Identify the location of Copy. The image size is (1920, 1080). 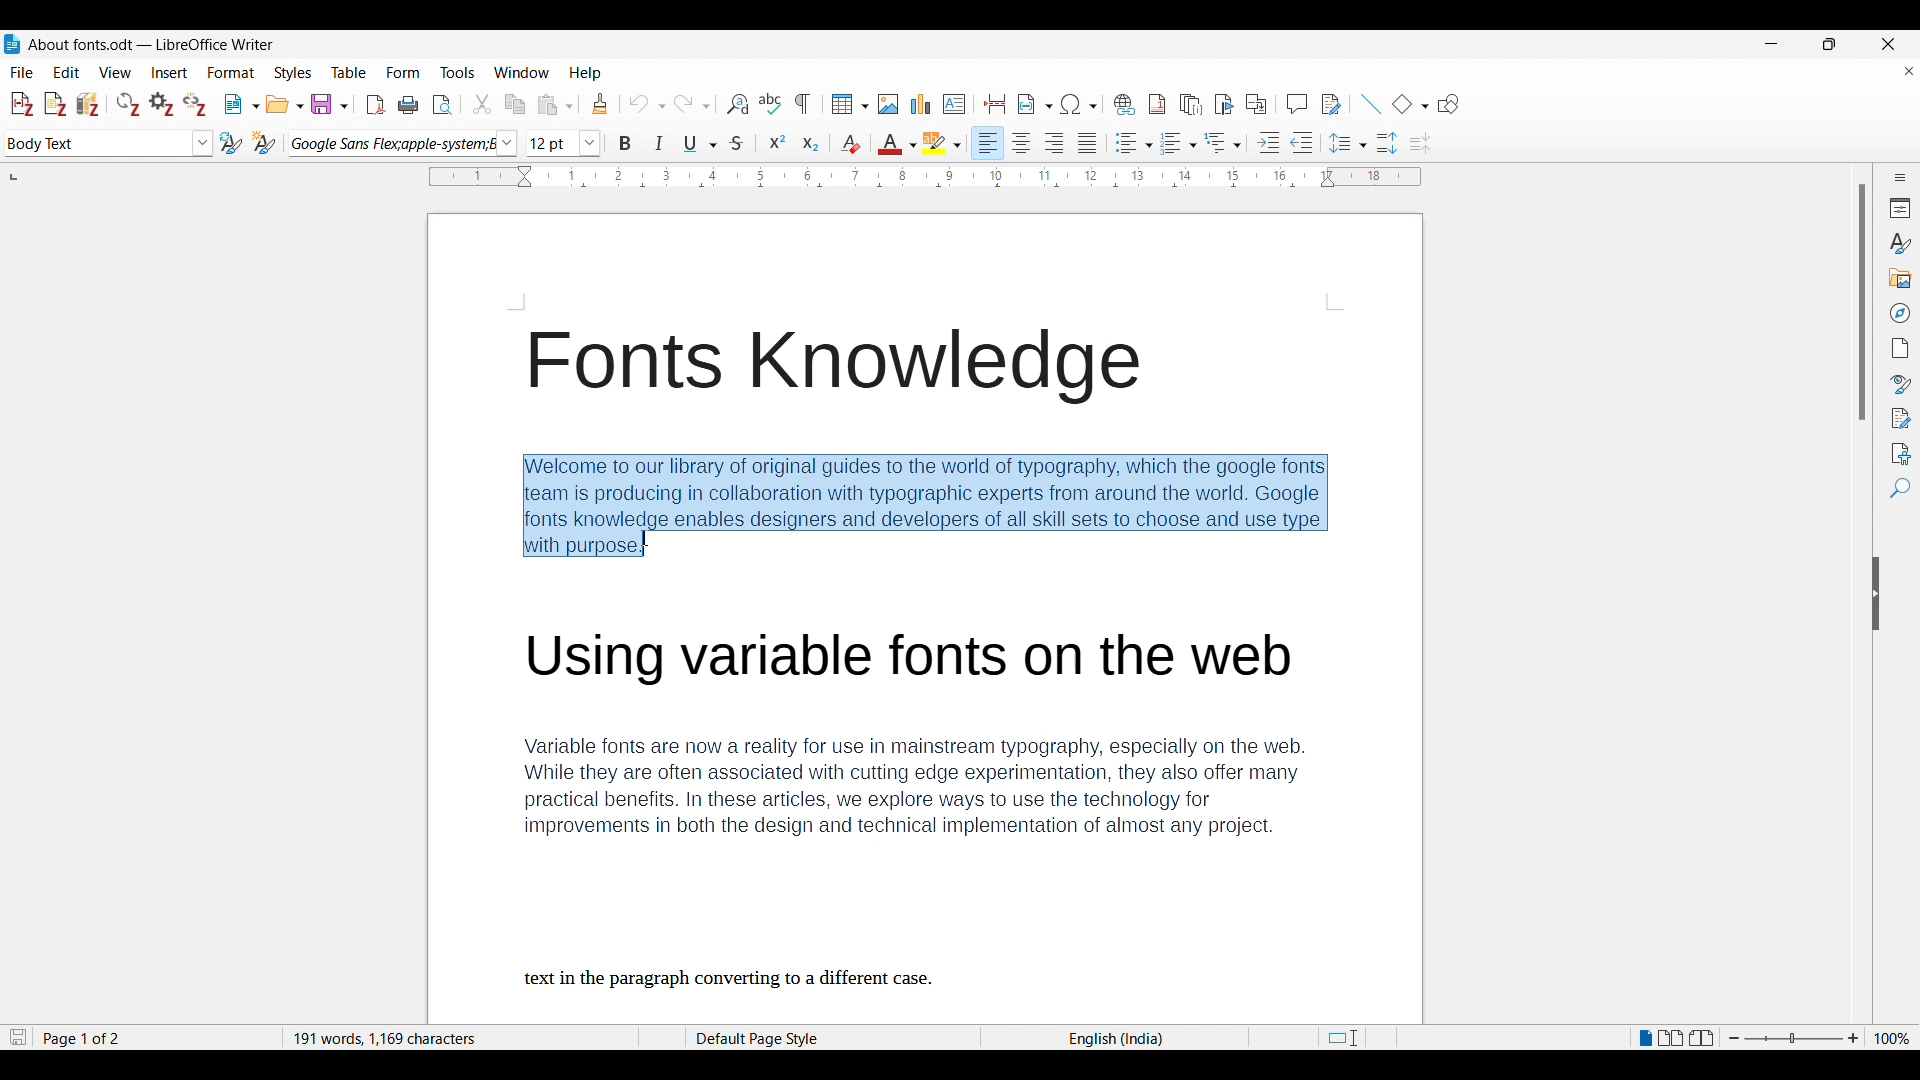
(516, 105).